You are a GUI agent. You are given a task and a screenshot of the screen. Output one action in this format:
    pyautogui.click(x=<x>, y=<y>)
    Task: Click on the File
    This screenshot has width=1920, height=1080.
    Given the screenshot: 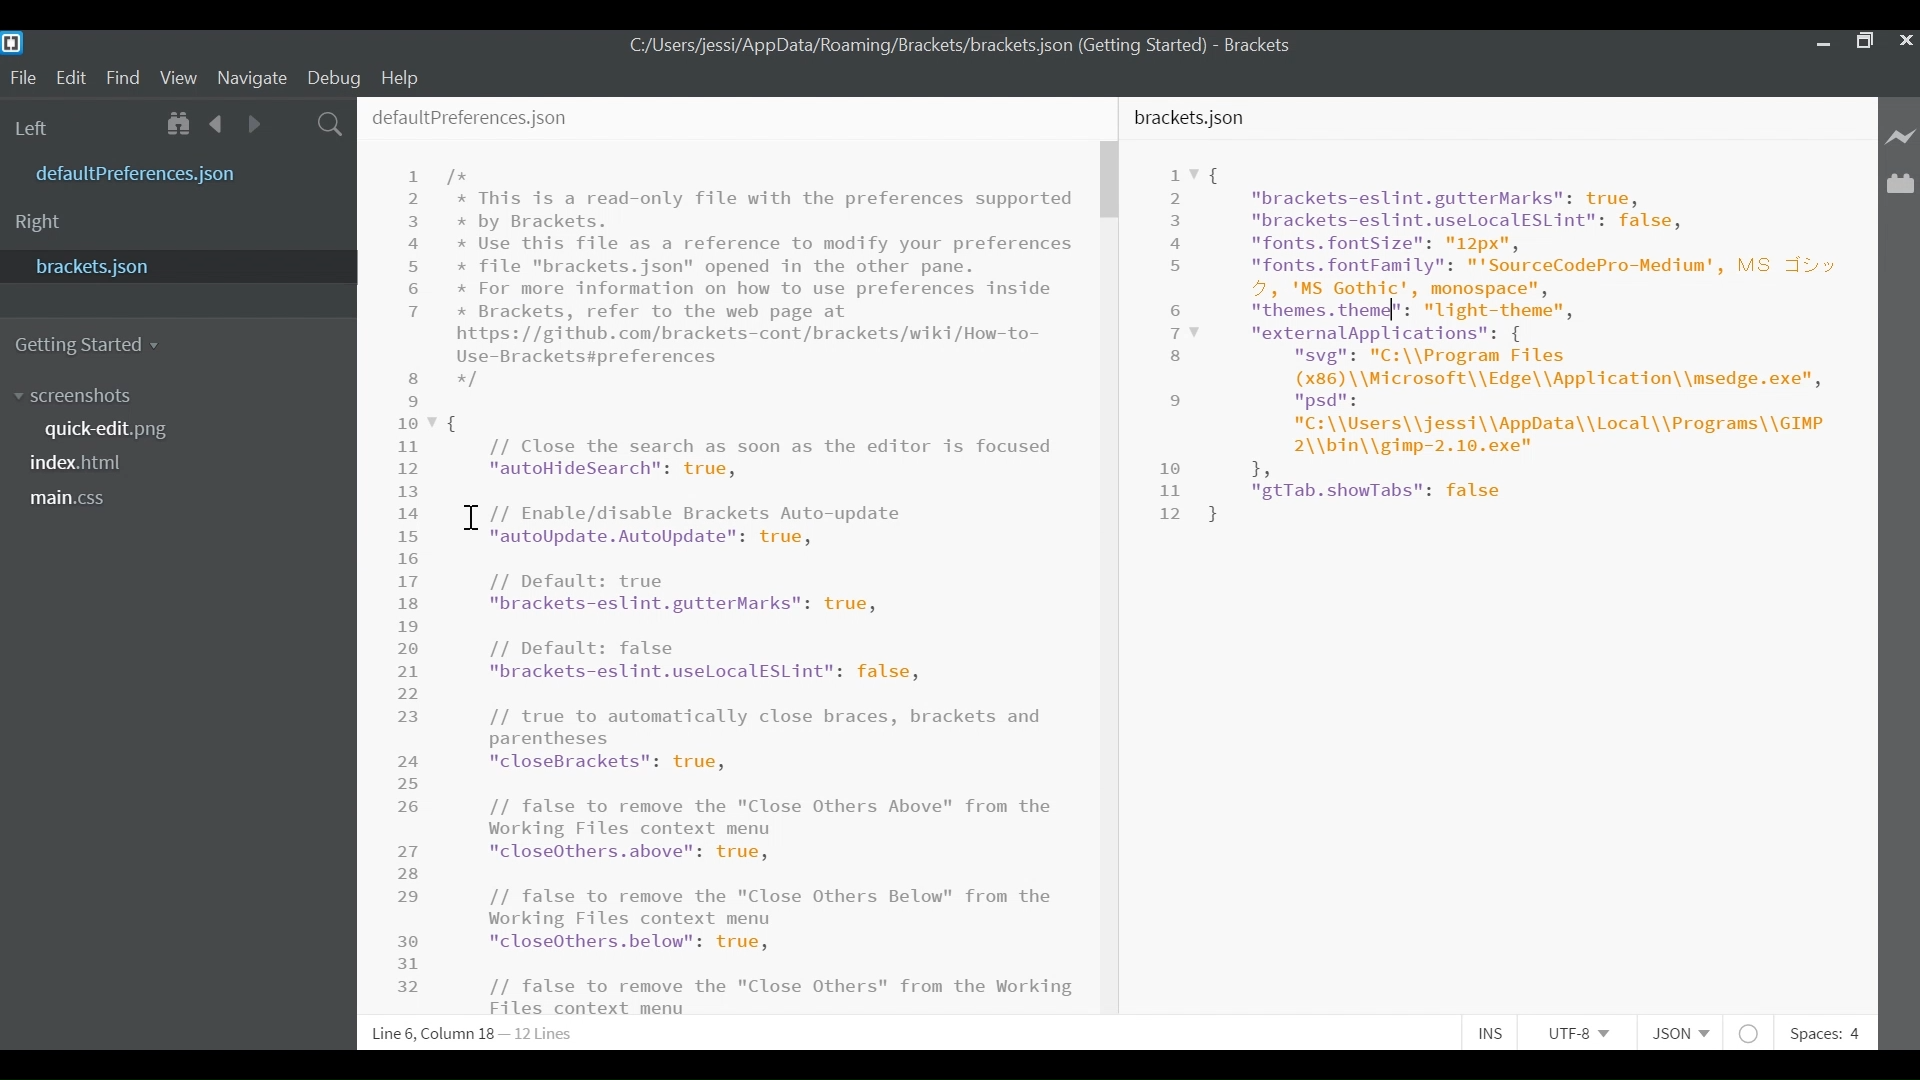 What is the action you would take?
    pyautogui.click(x=22, y=76)
    